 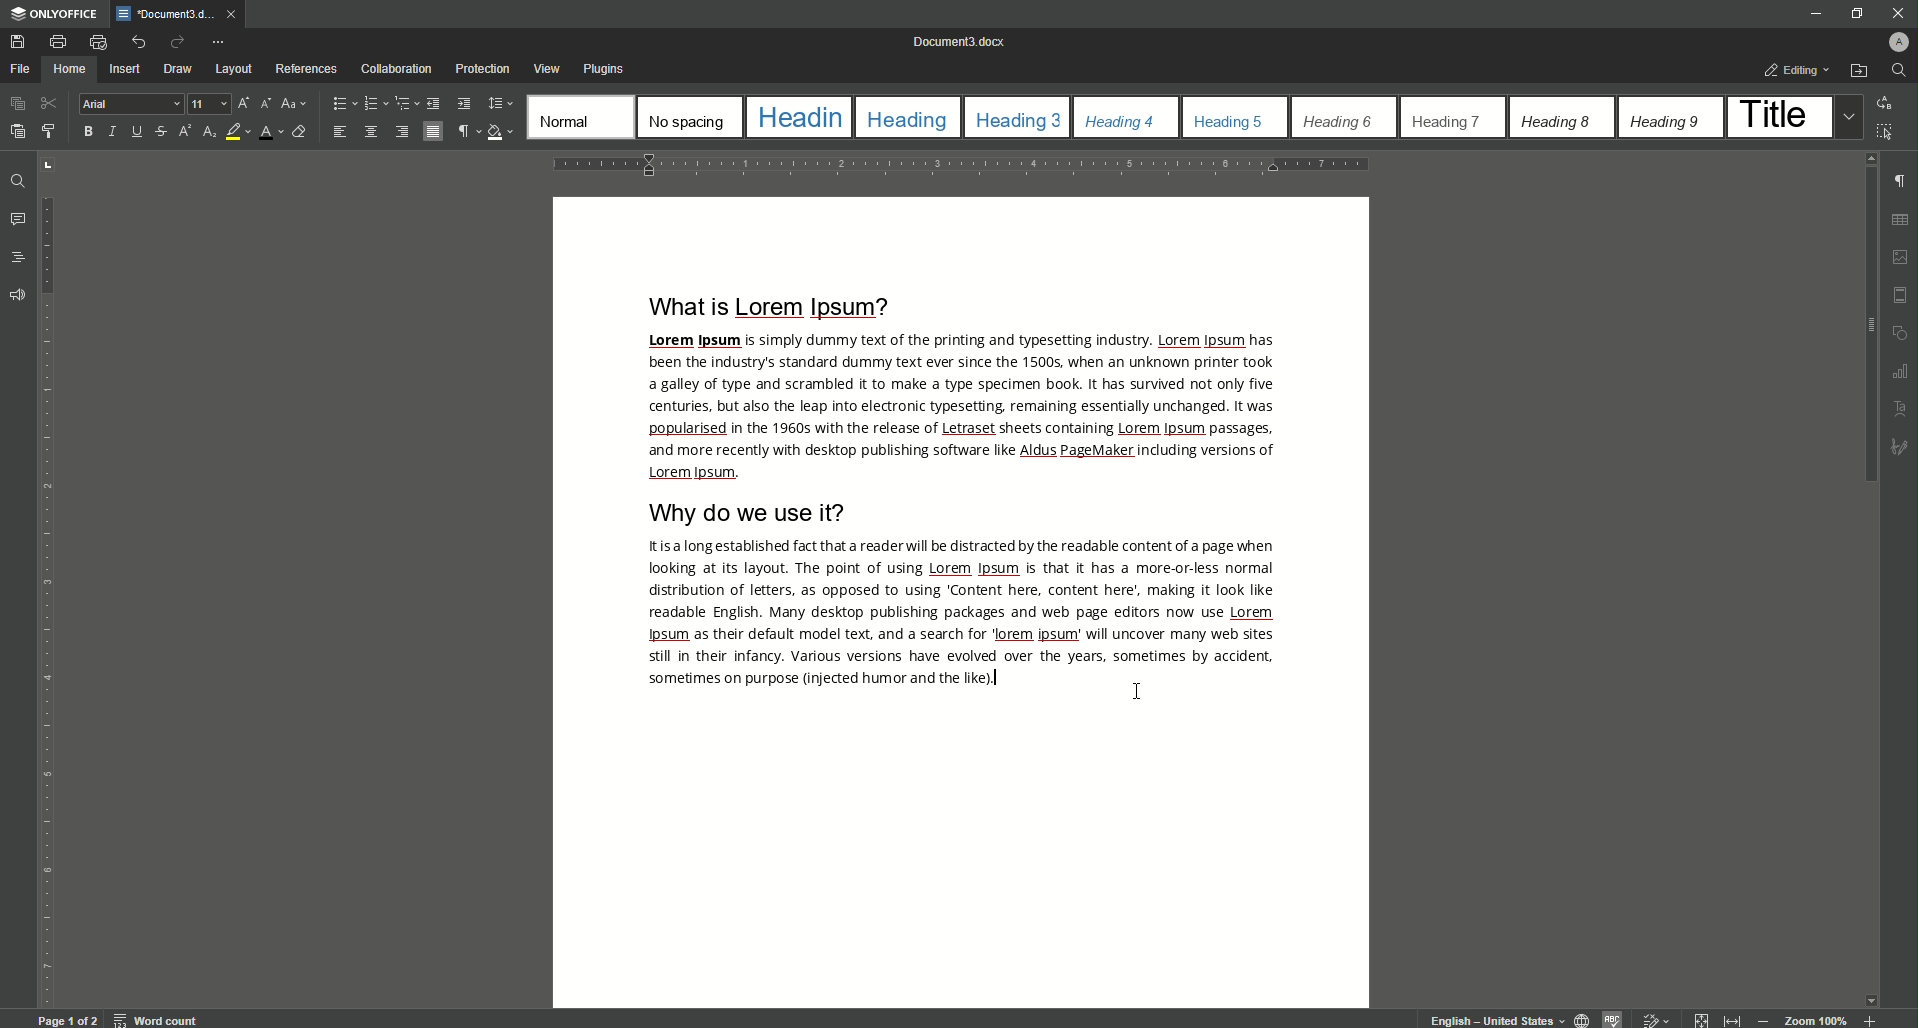 What do you see at coordinates (54, 162) in the screenshot?
I see `adjust` at bounding box center [54, 162].